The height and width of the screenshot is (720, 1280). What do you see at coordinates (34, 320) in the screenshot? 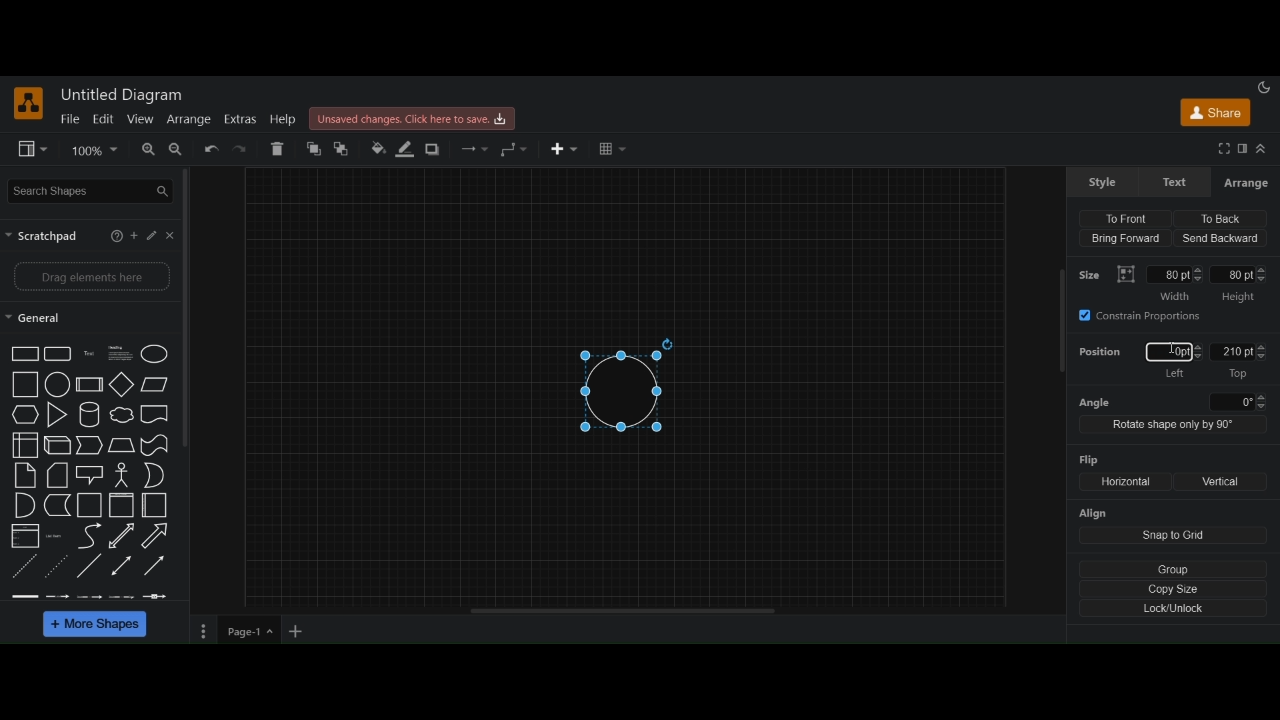
I see `general` at bounding box center [34, 320].